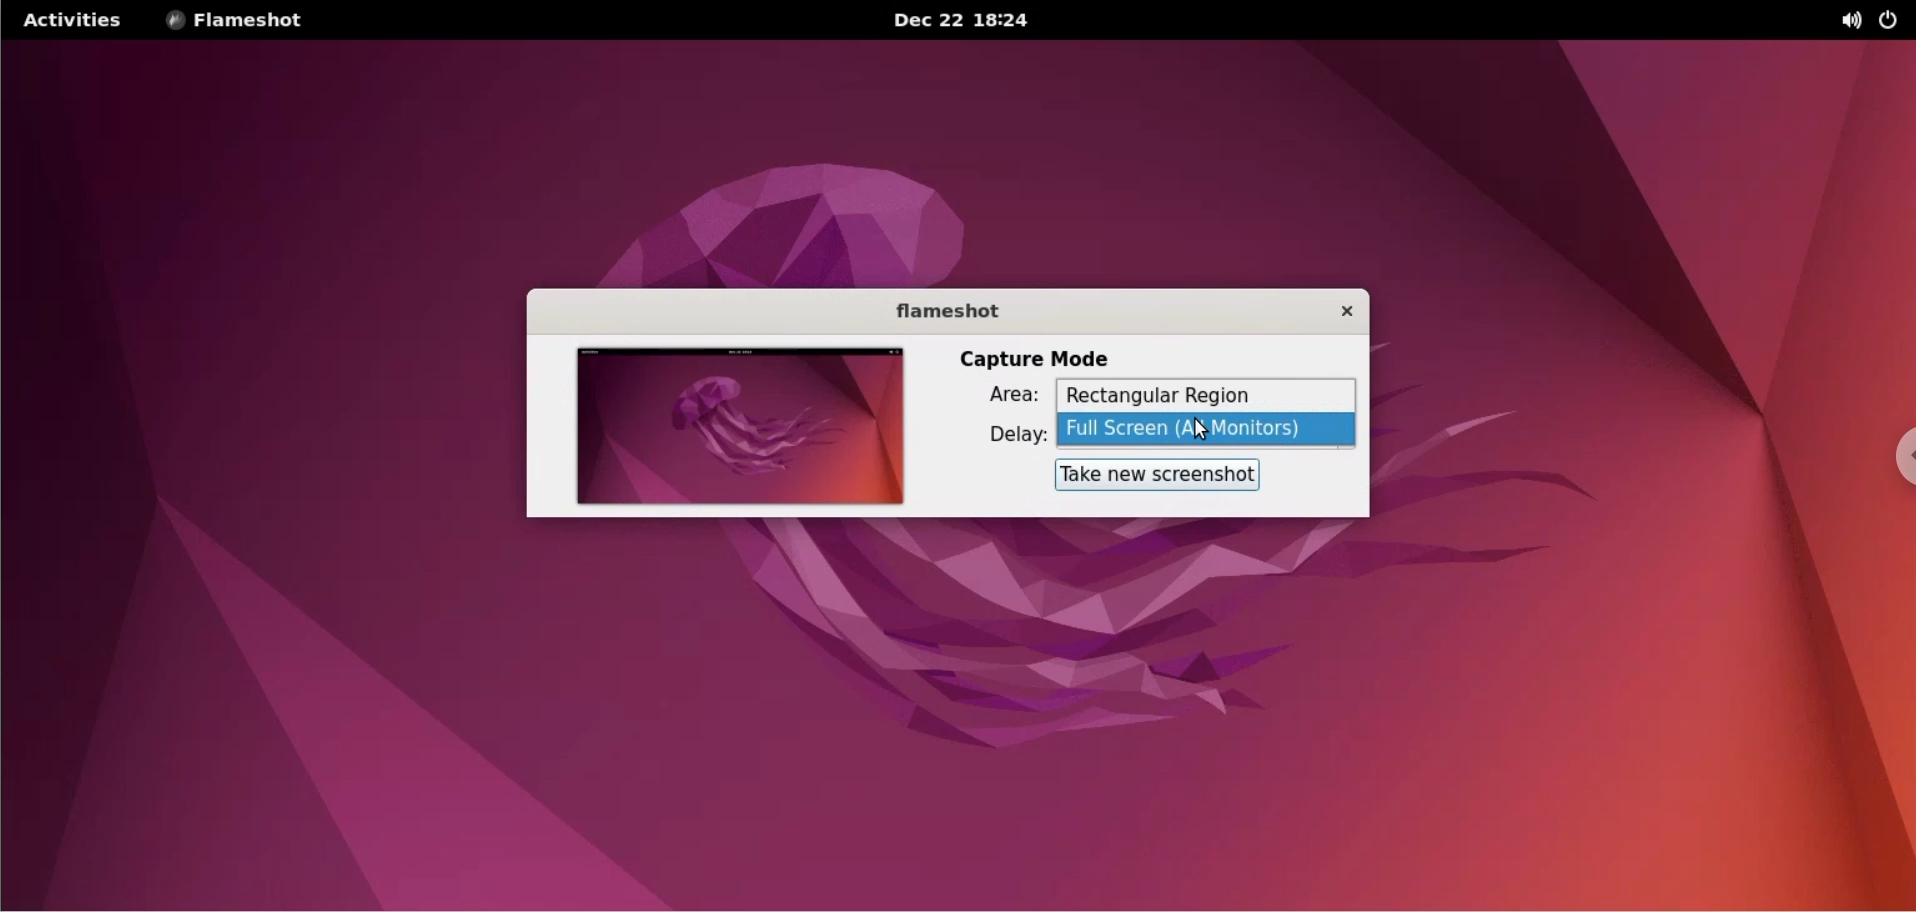  Describe the element at coordinates (250, 21) in the screenshot. I see `flameshot menu` at that location.